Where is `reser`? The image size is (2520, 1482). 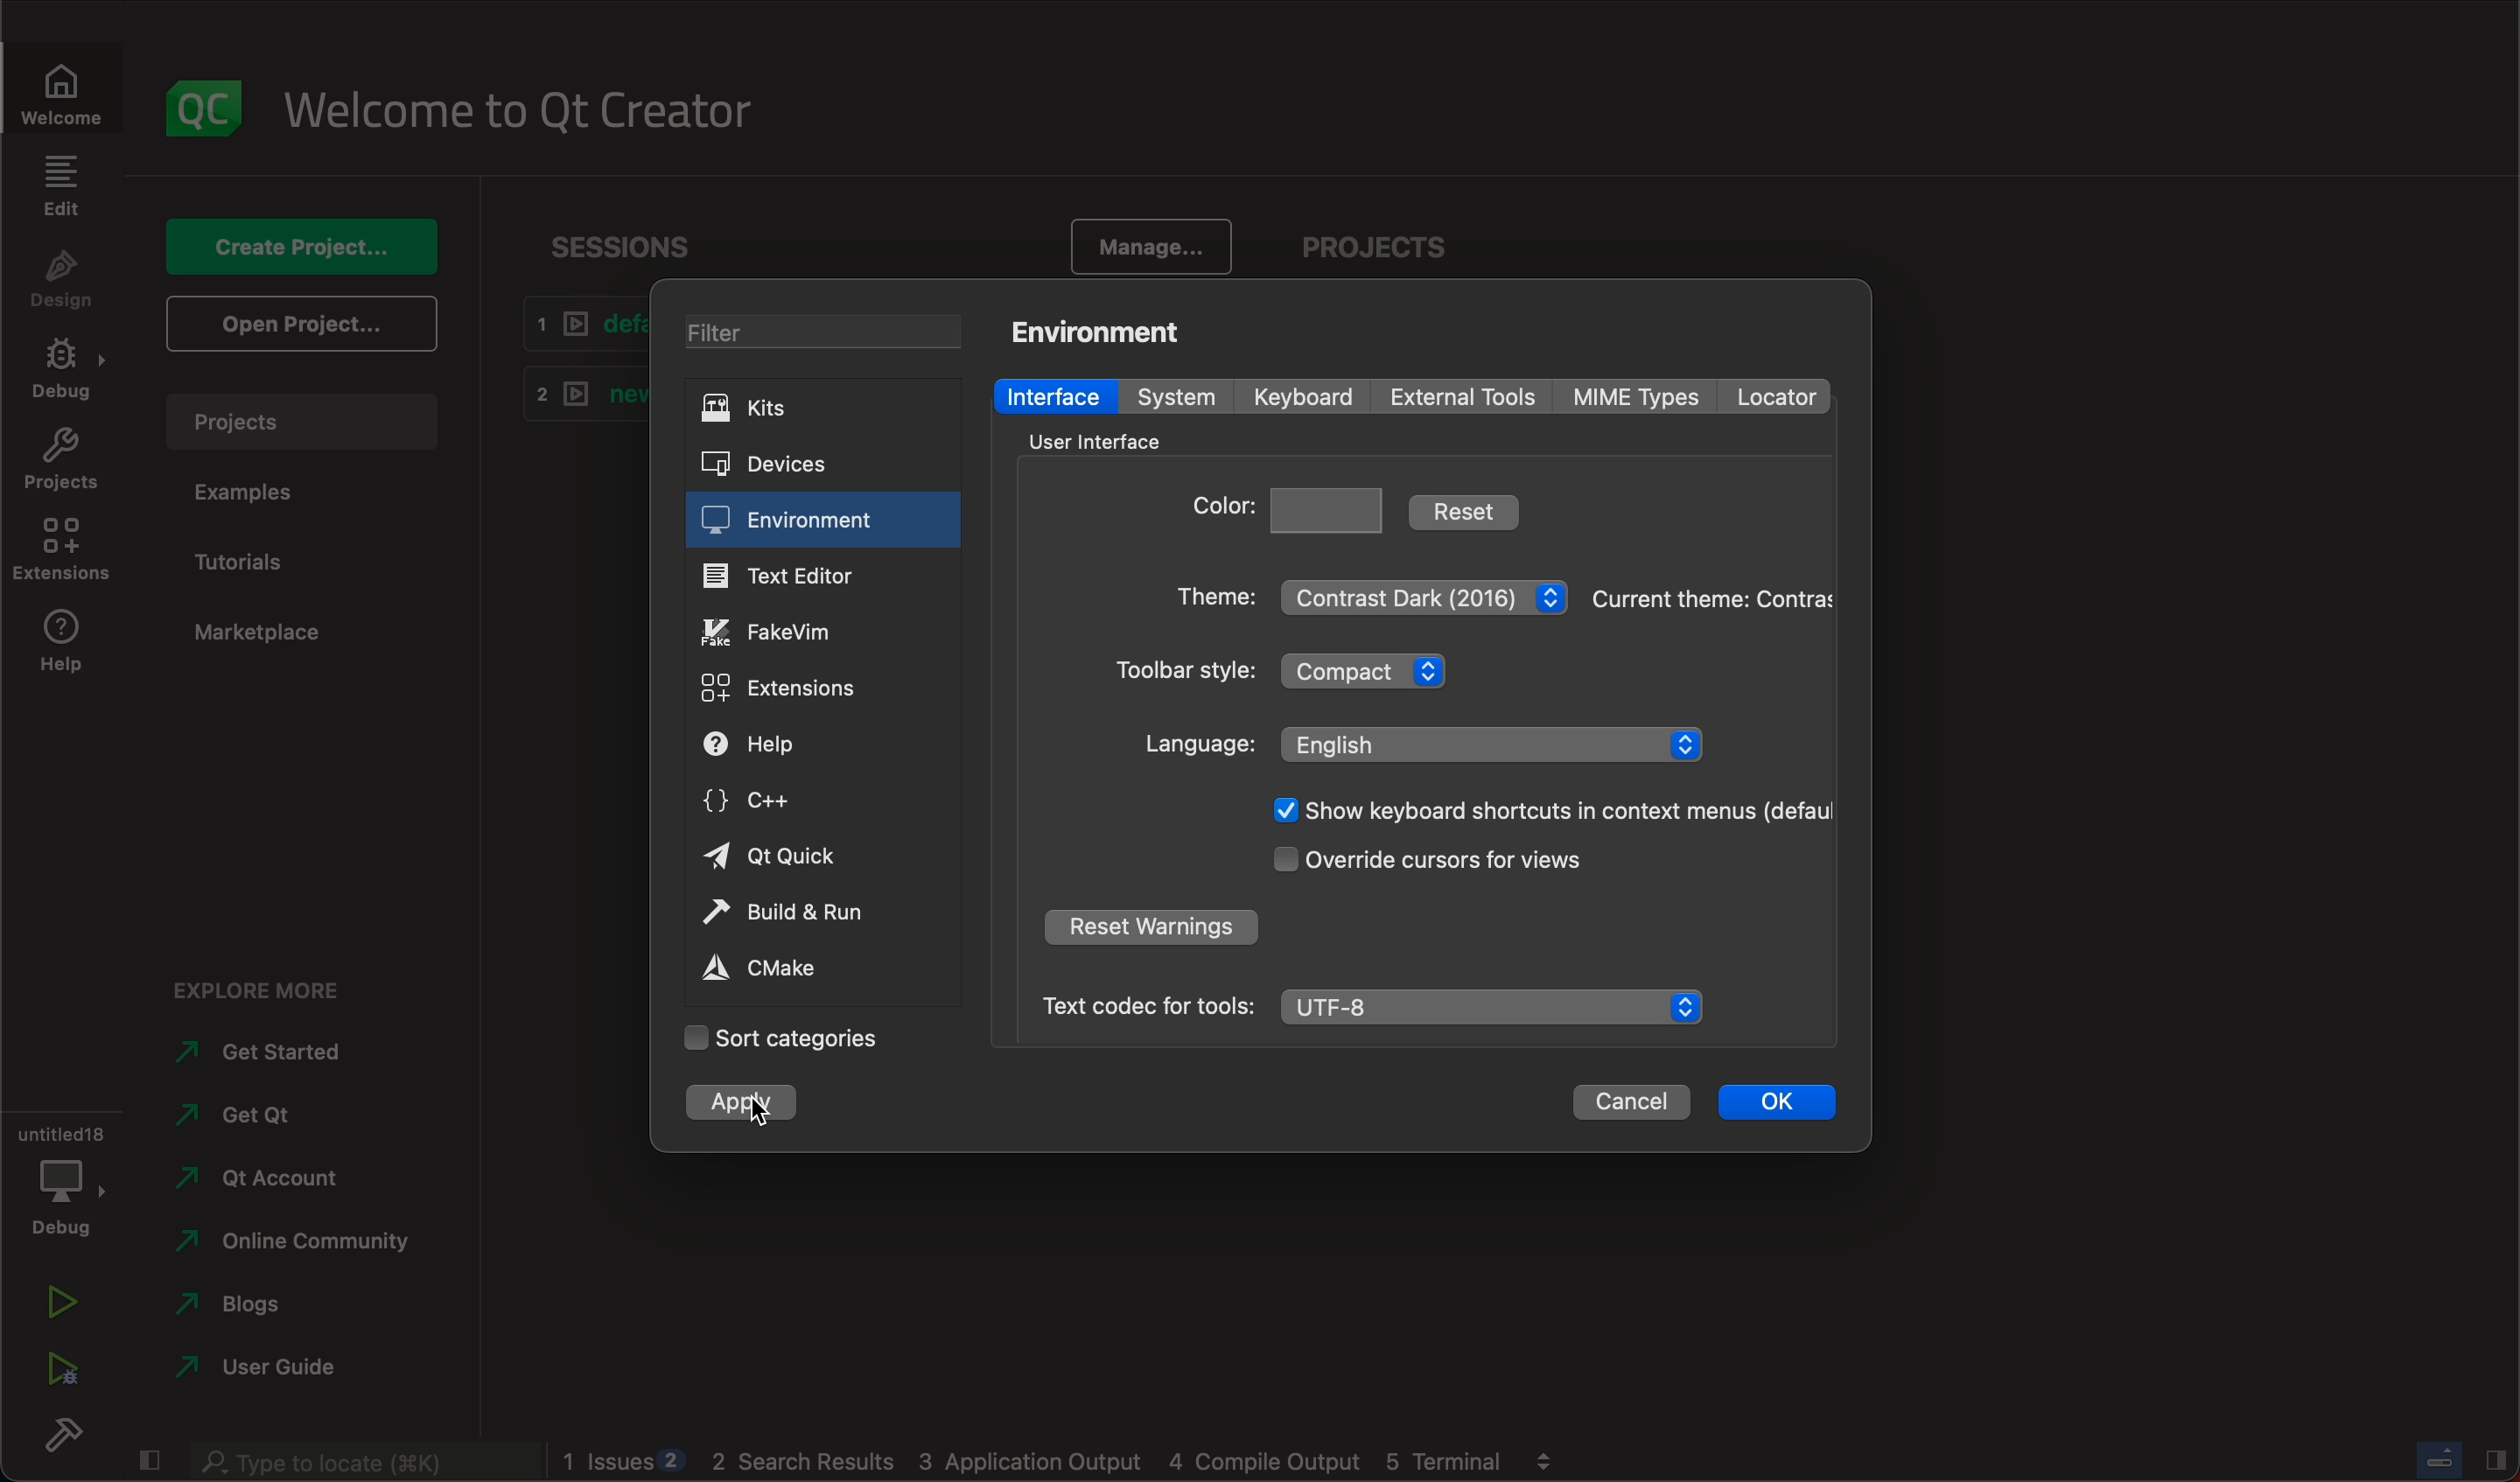
reser is located at coordinates (1156, 926).